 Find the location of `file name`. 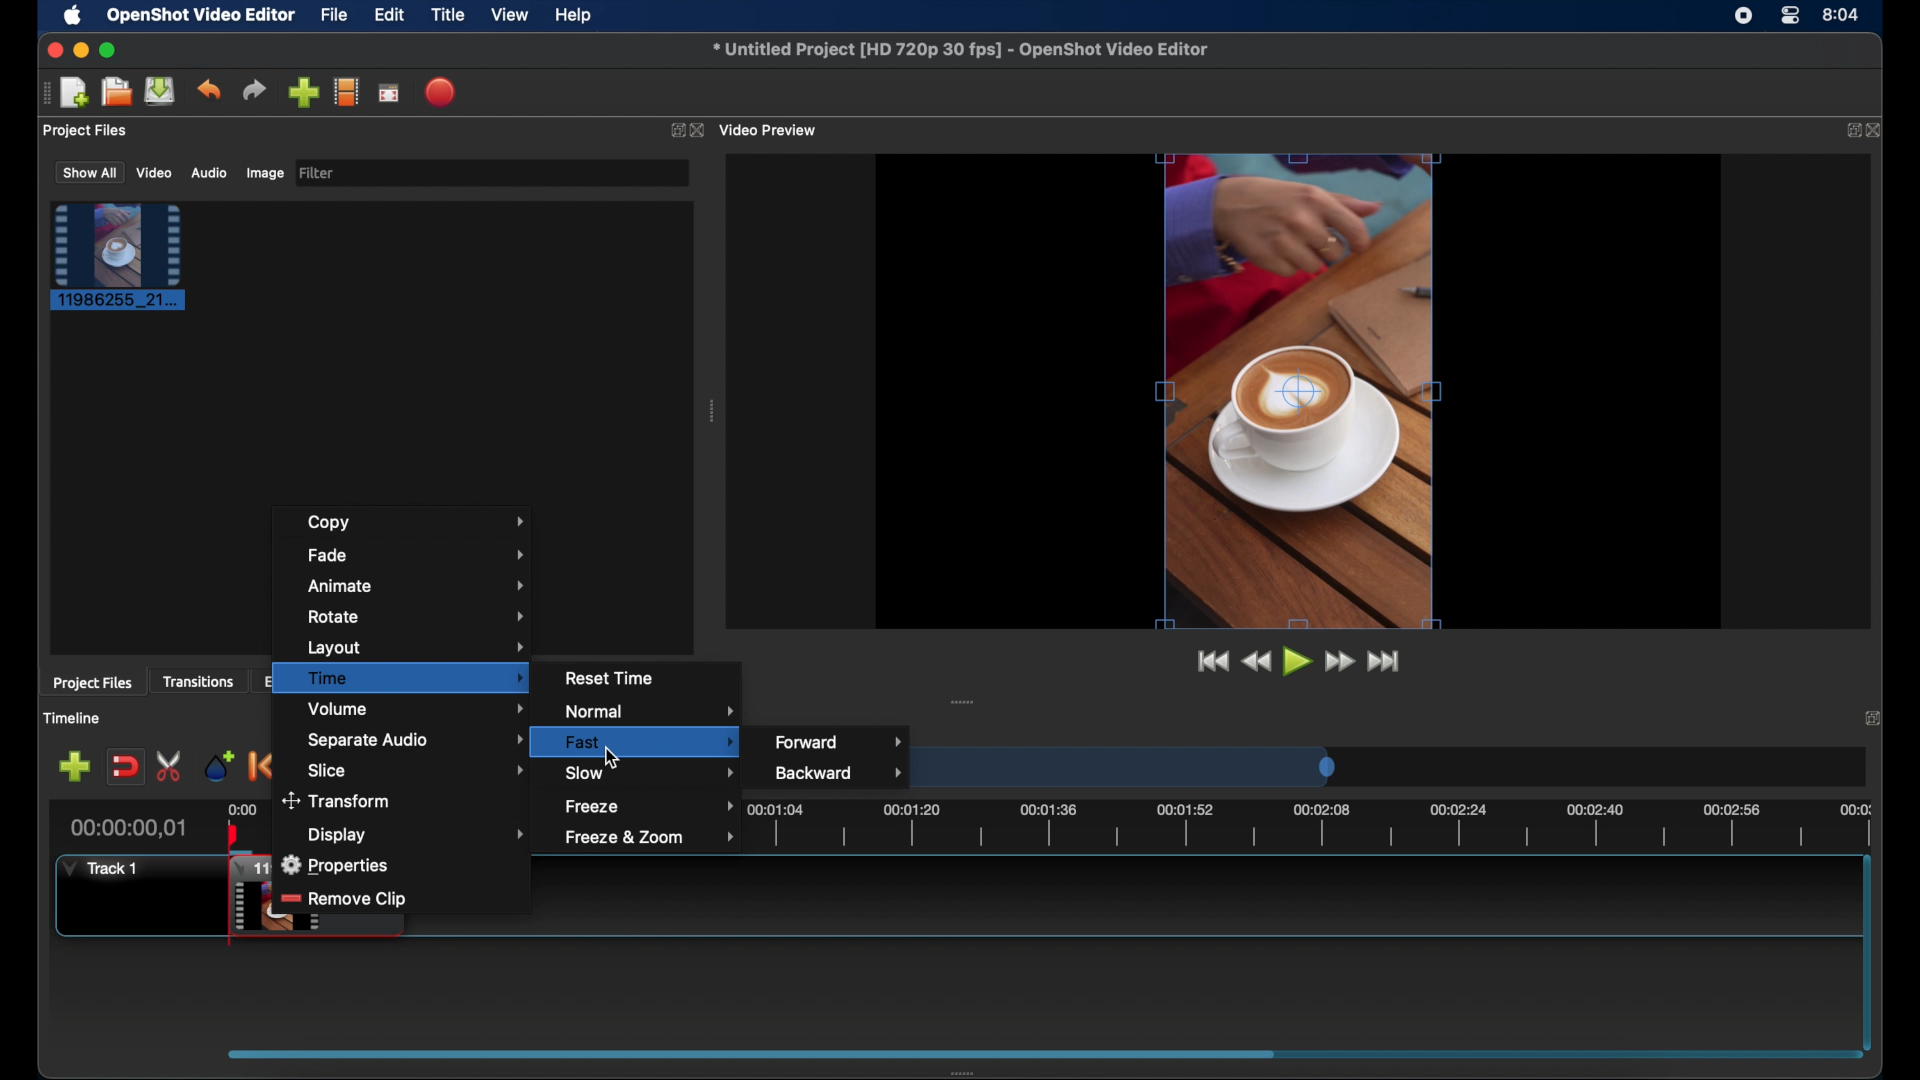

file name is located at coordinates (960, 47).